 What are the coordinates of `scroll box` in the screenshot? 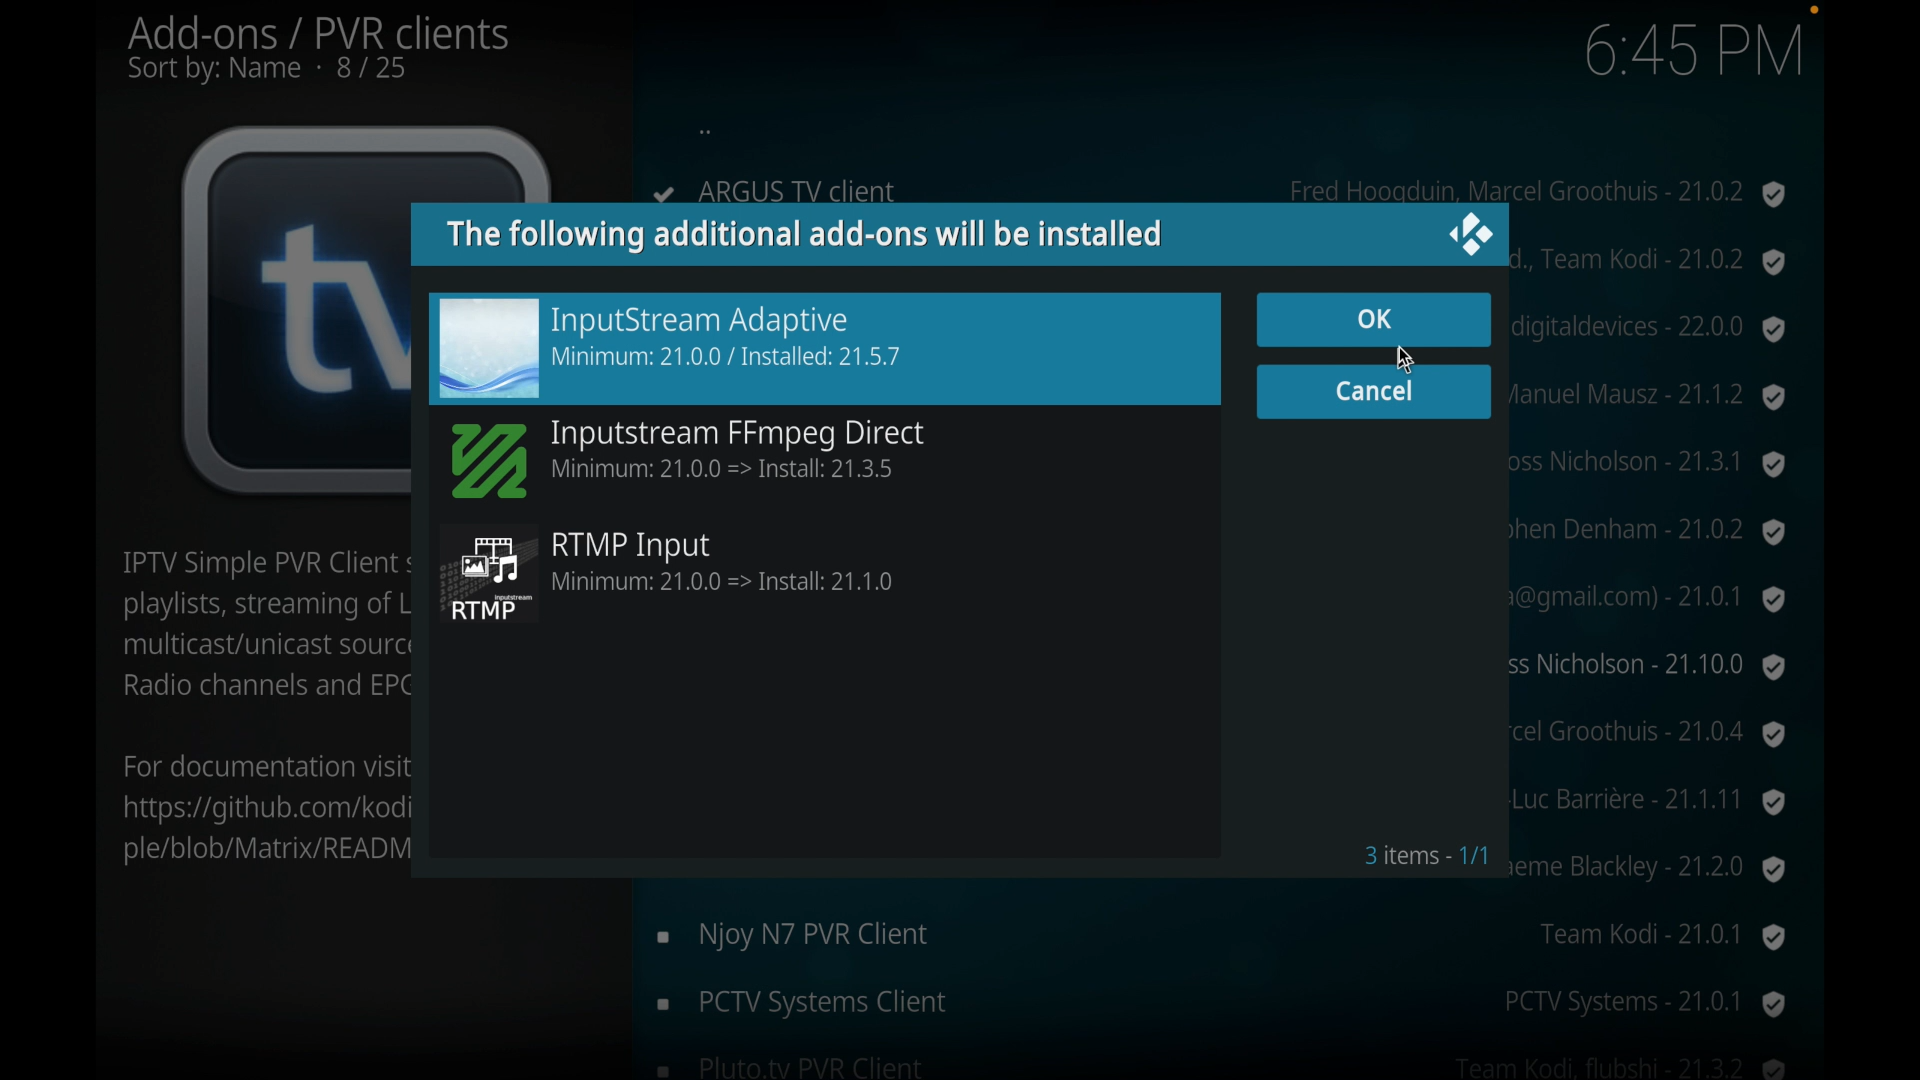 It's located at (1823, 359).